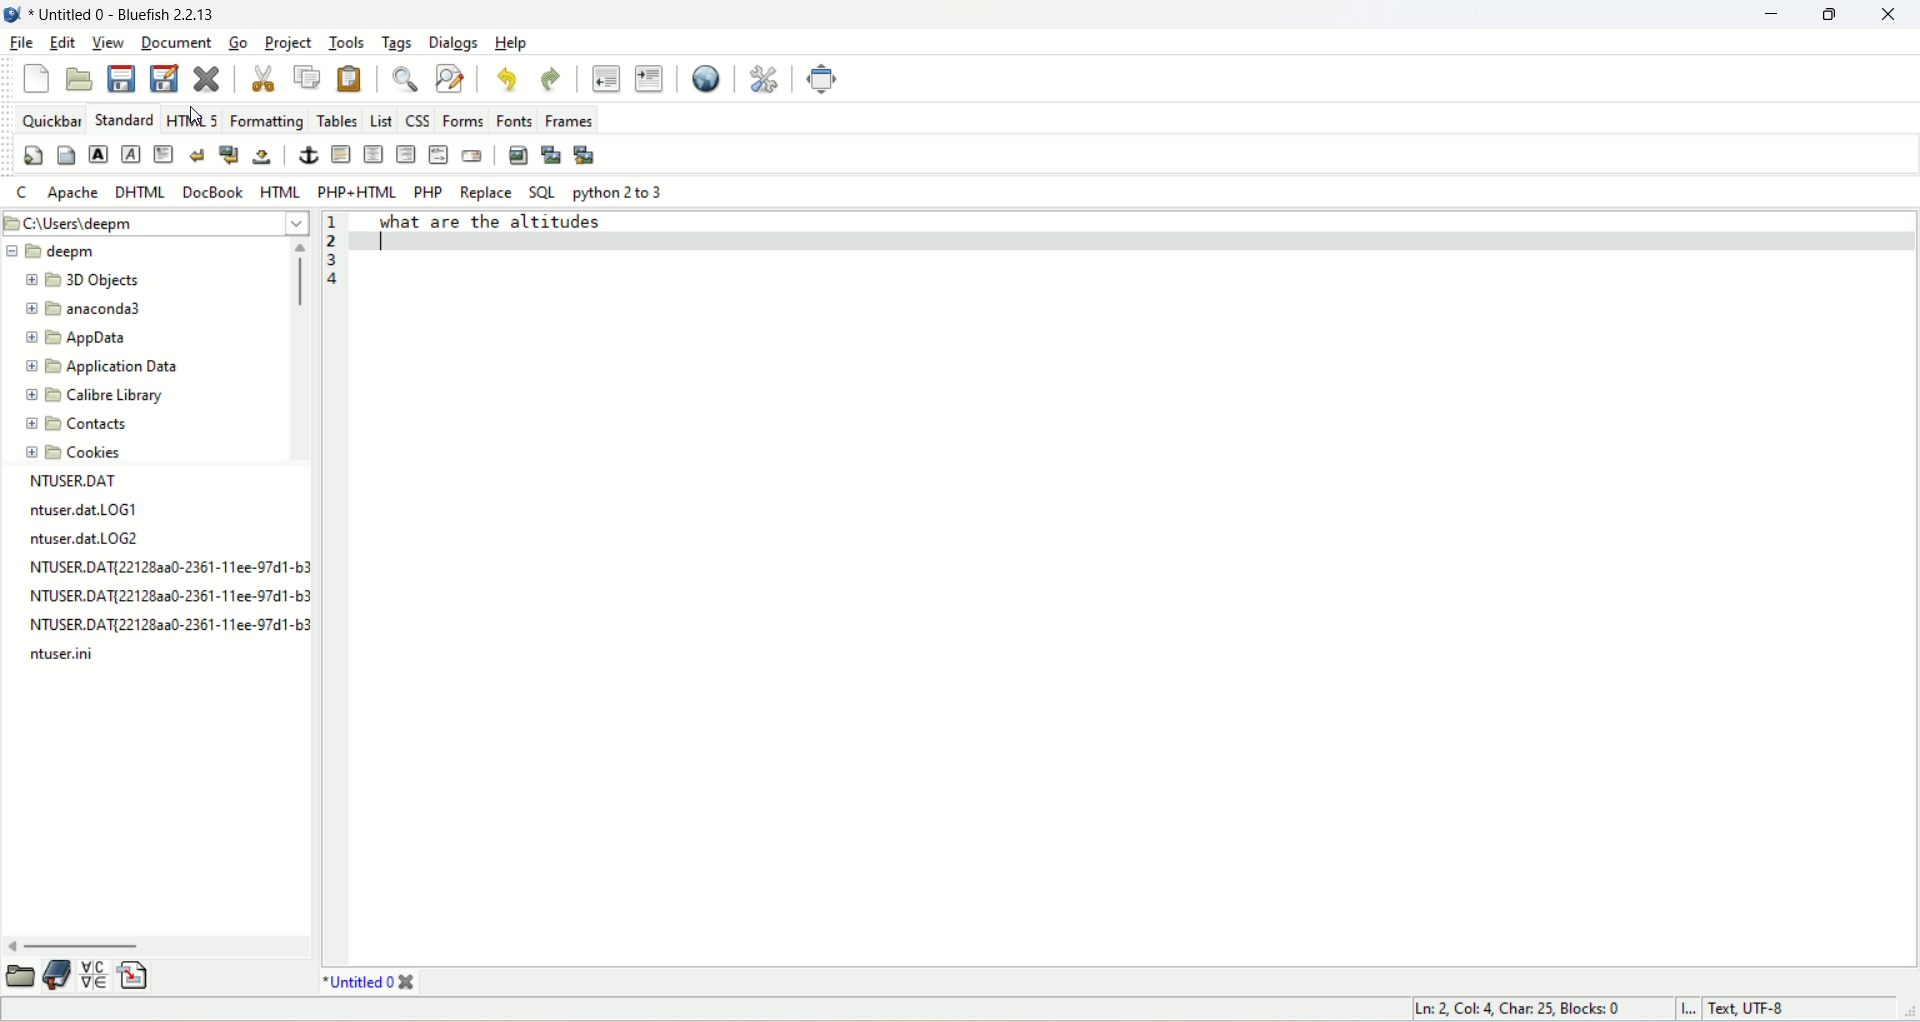 The height and width of the screenshot is (1022, 1920). Describe the element at coordinates (518, 155) in the screenshot. I see `insert image` at that location.